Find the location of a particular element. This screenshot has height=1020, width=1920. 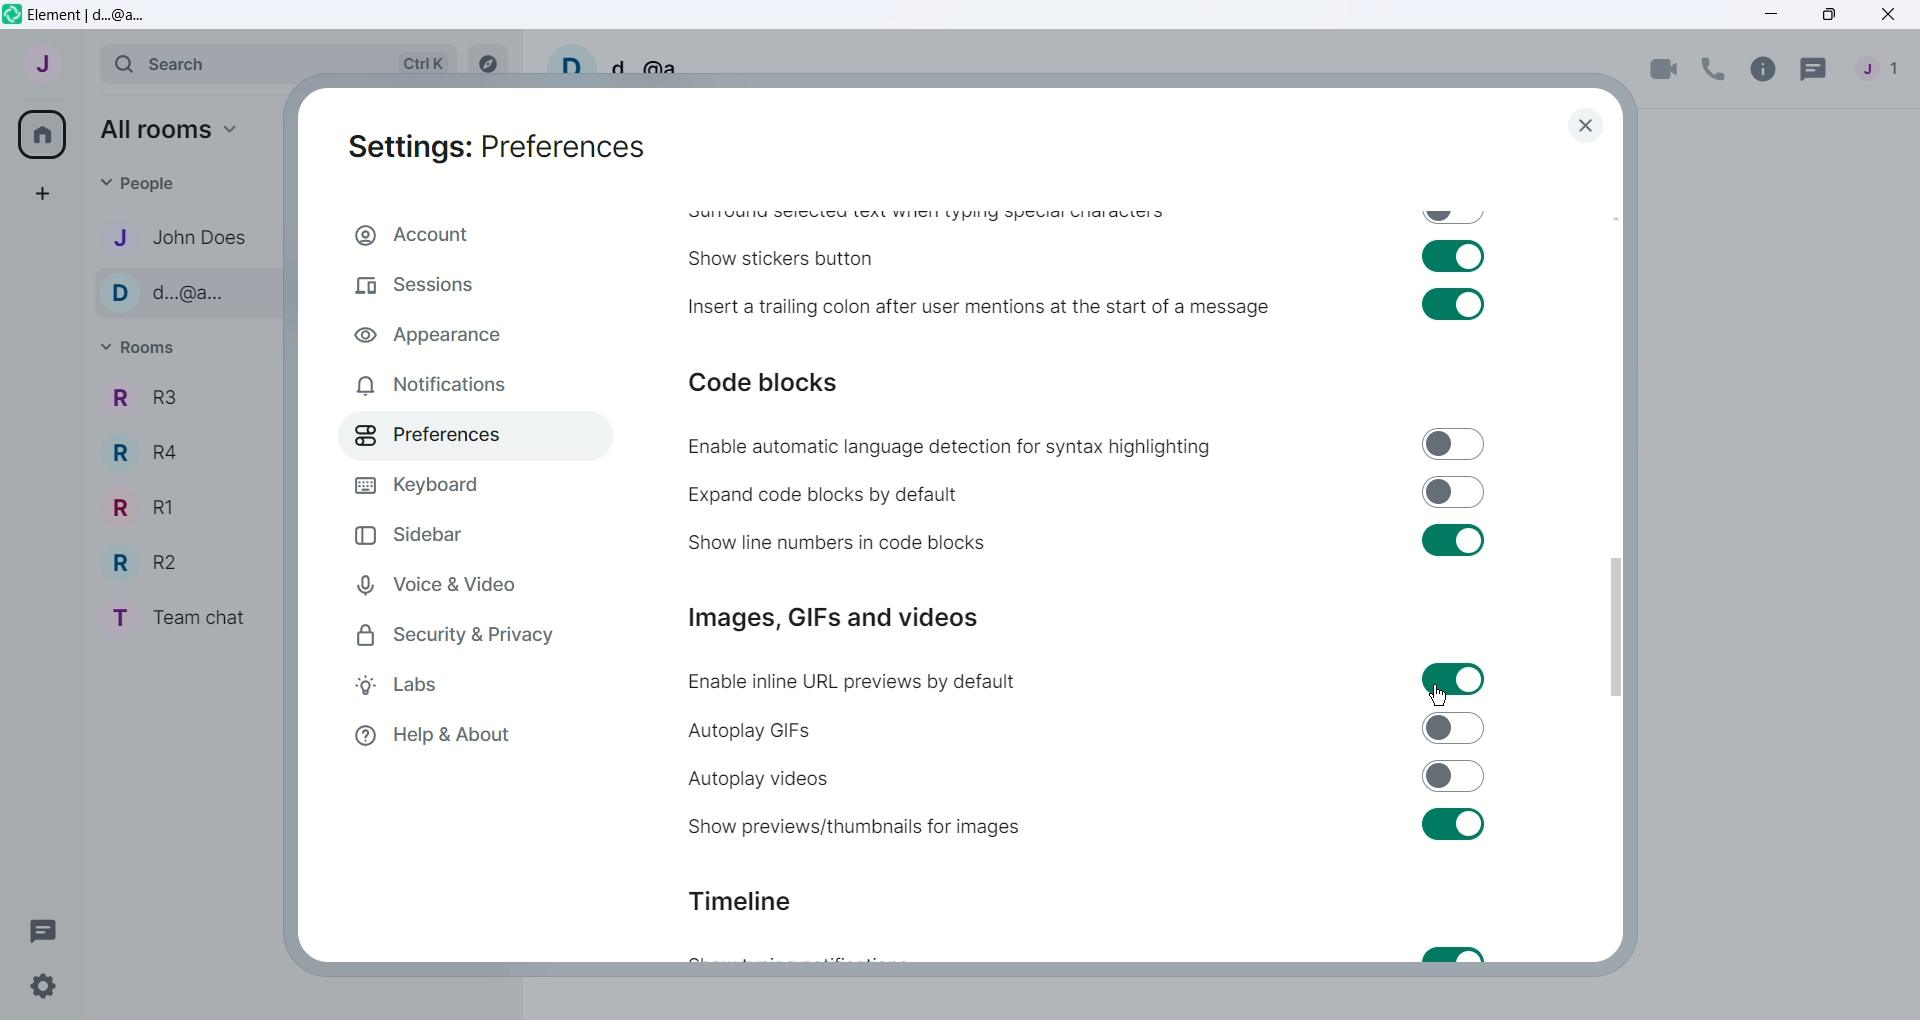

John Does - Contact name is located at coordinates (190, 238).